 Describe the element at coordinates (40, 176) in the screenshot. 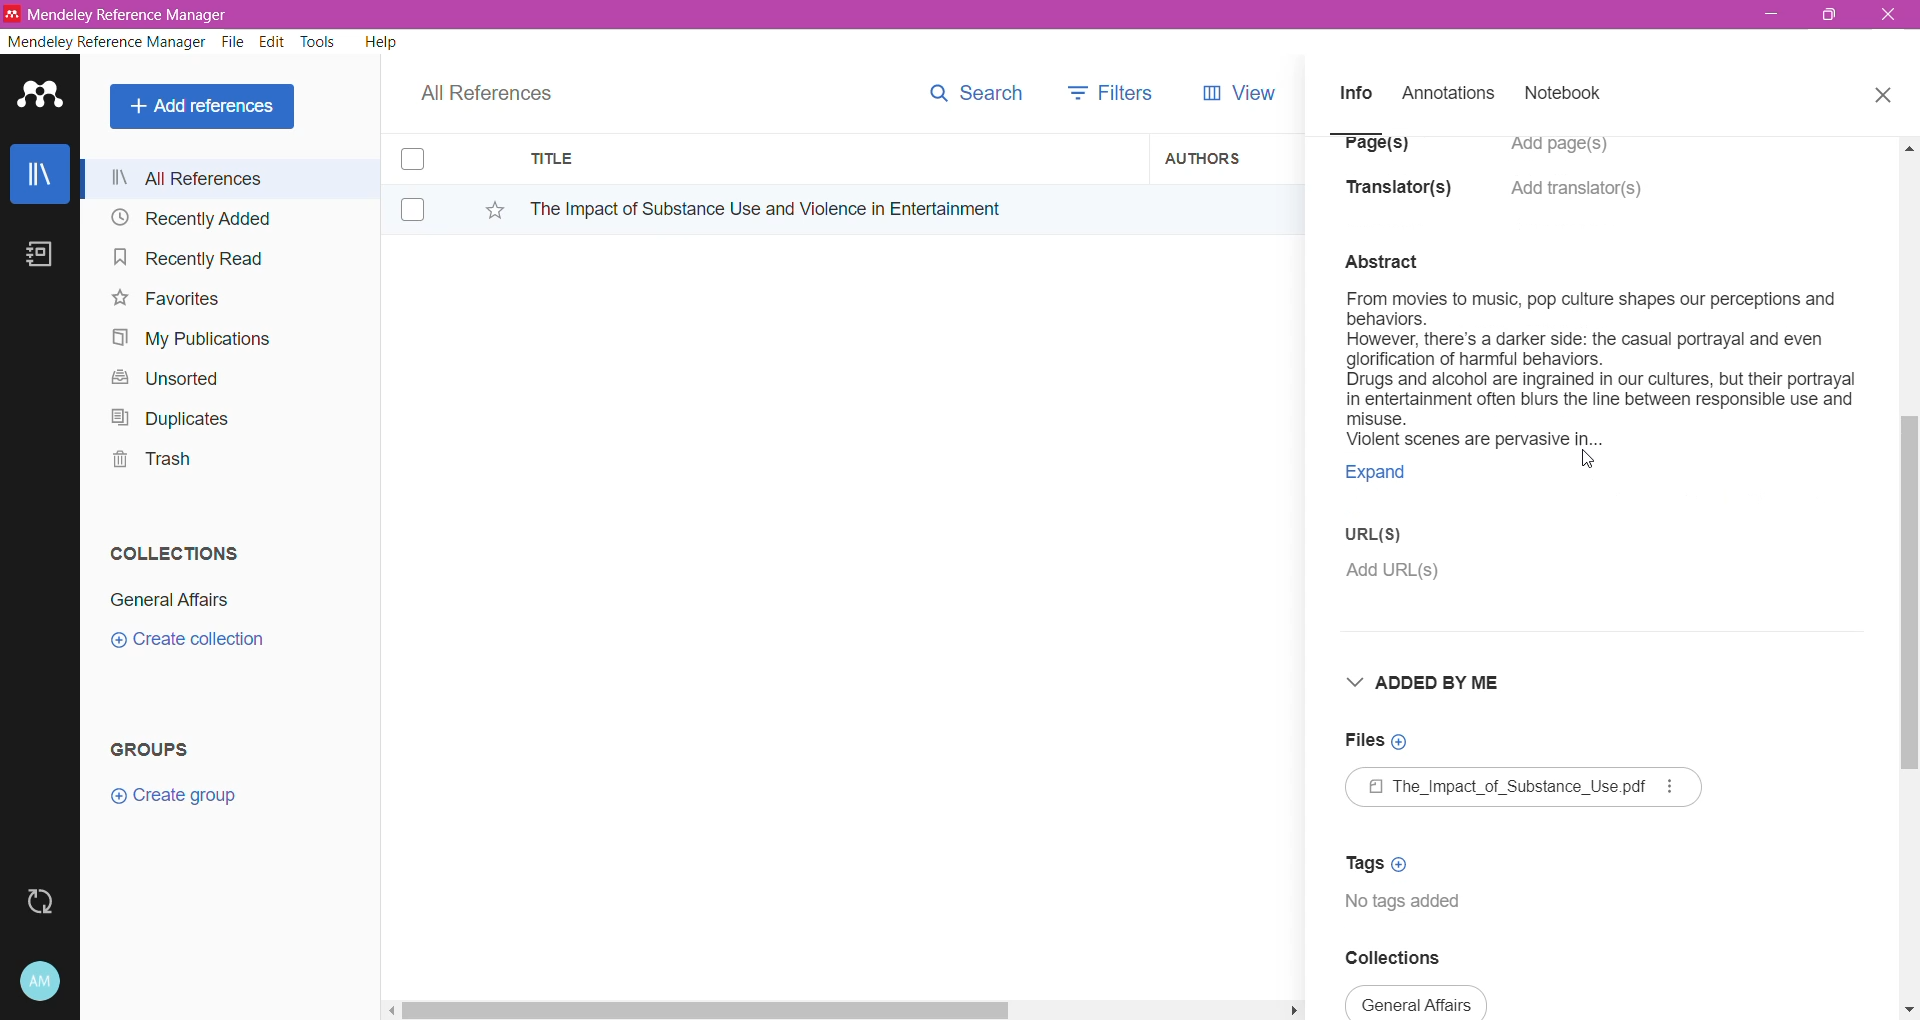

I see `Library` at that location.